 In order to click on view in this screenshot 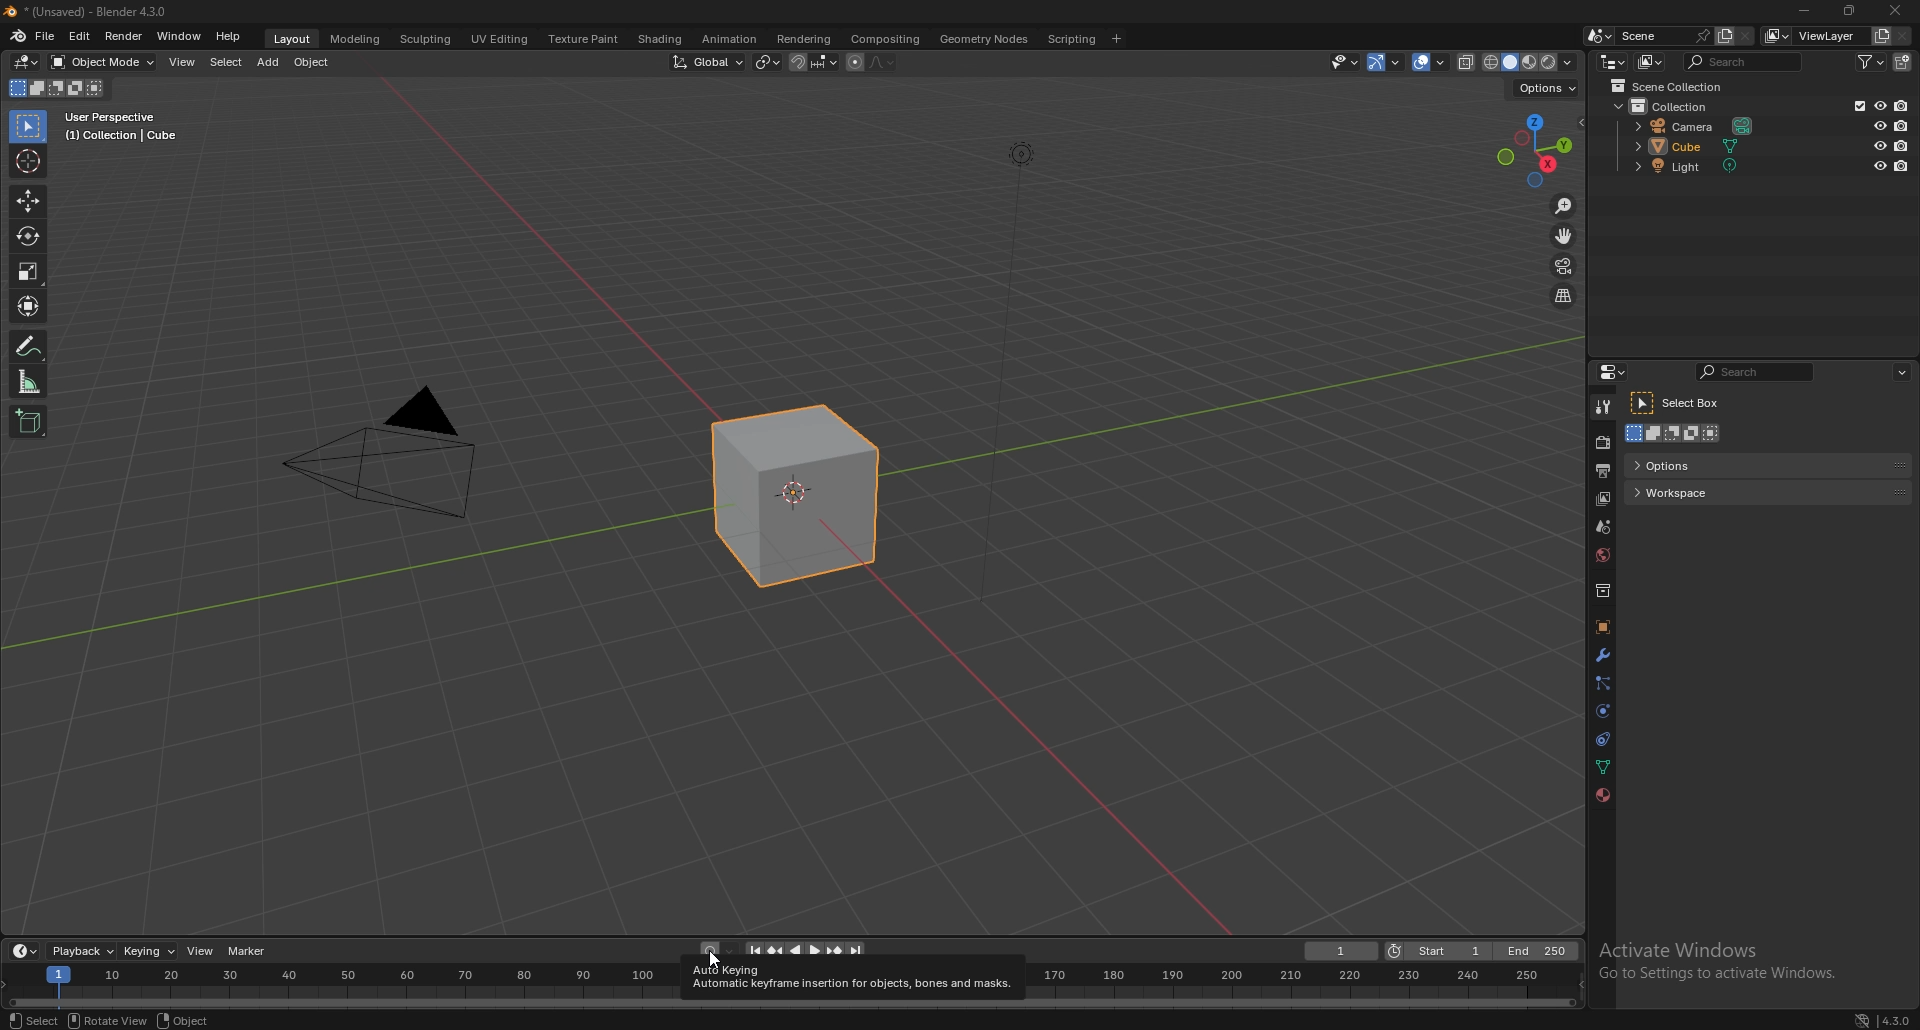, I will do `click(201, 951)`.